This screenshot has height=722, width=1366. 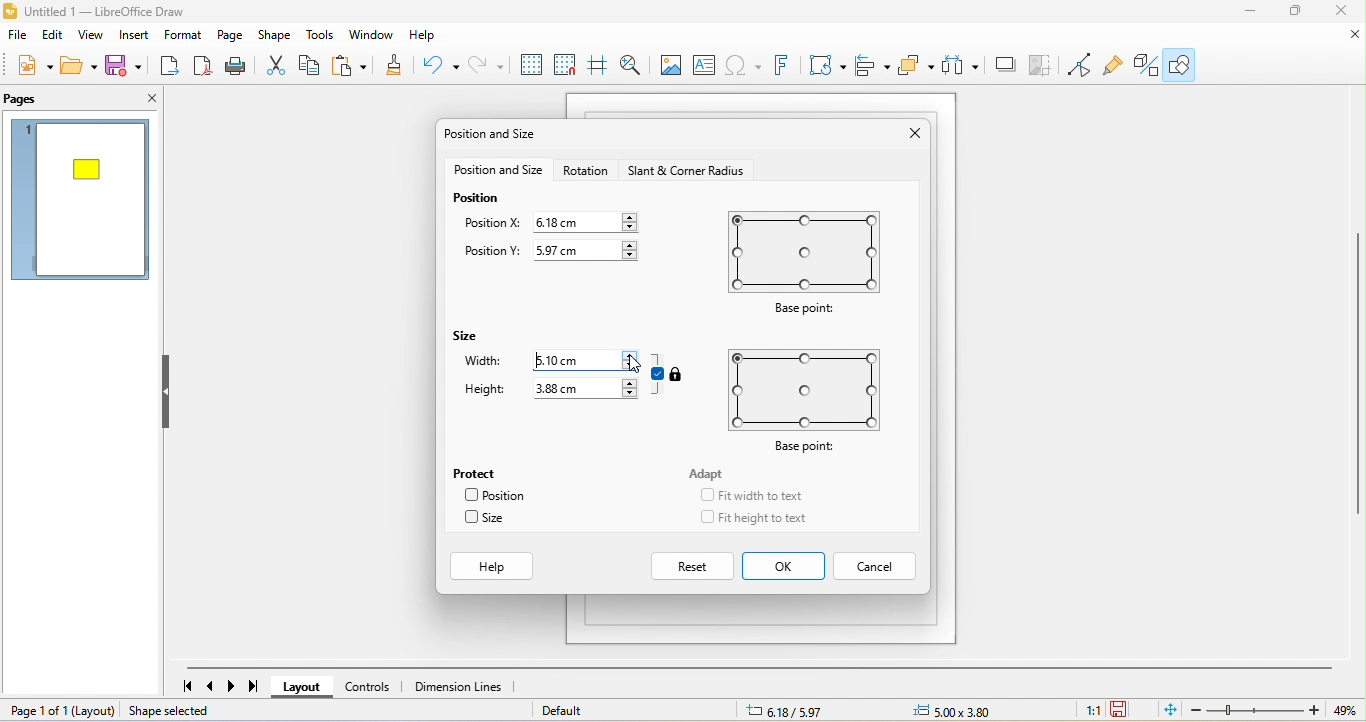 What do you see at coordinates (668, 66) in the screenshot?
I see `image` at bounding box center [668, 66].